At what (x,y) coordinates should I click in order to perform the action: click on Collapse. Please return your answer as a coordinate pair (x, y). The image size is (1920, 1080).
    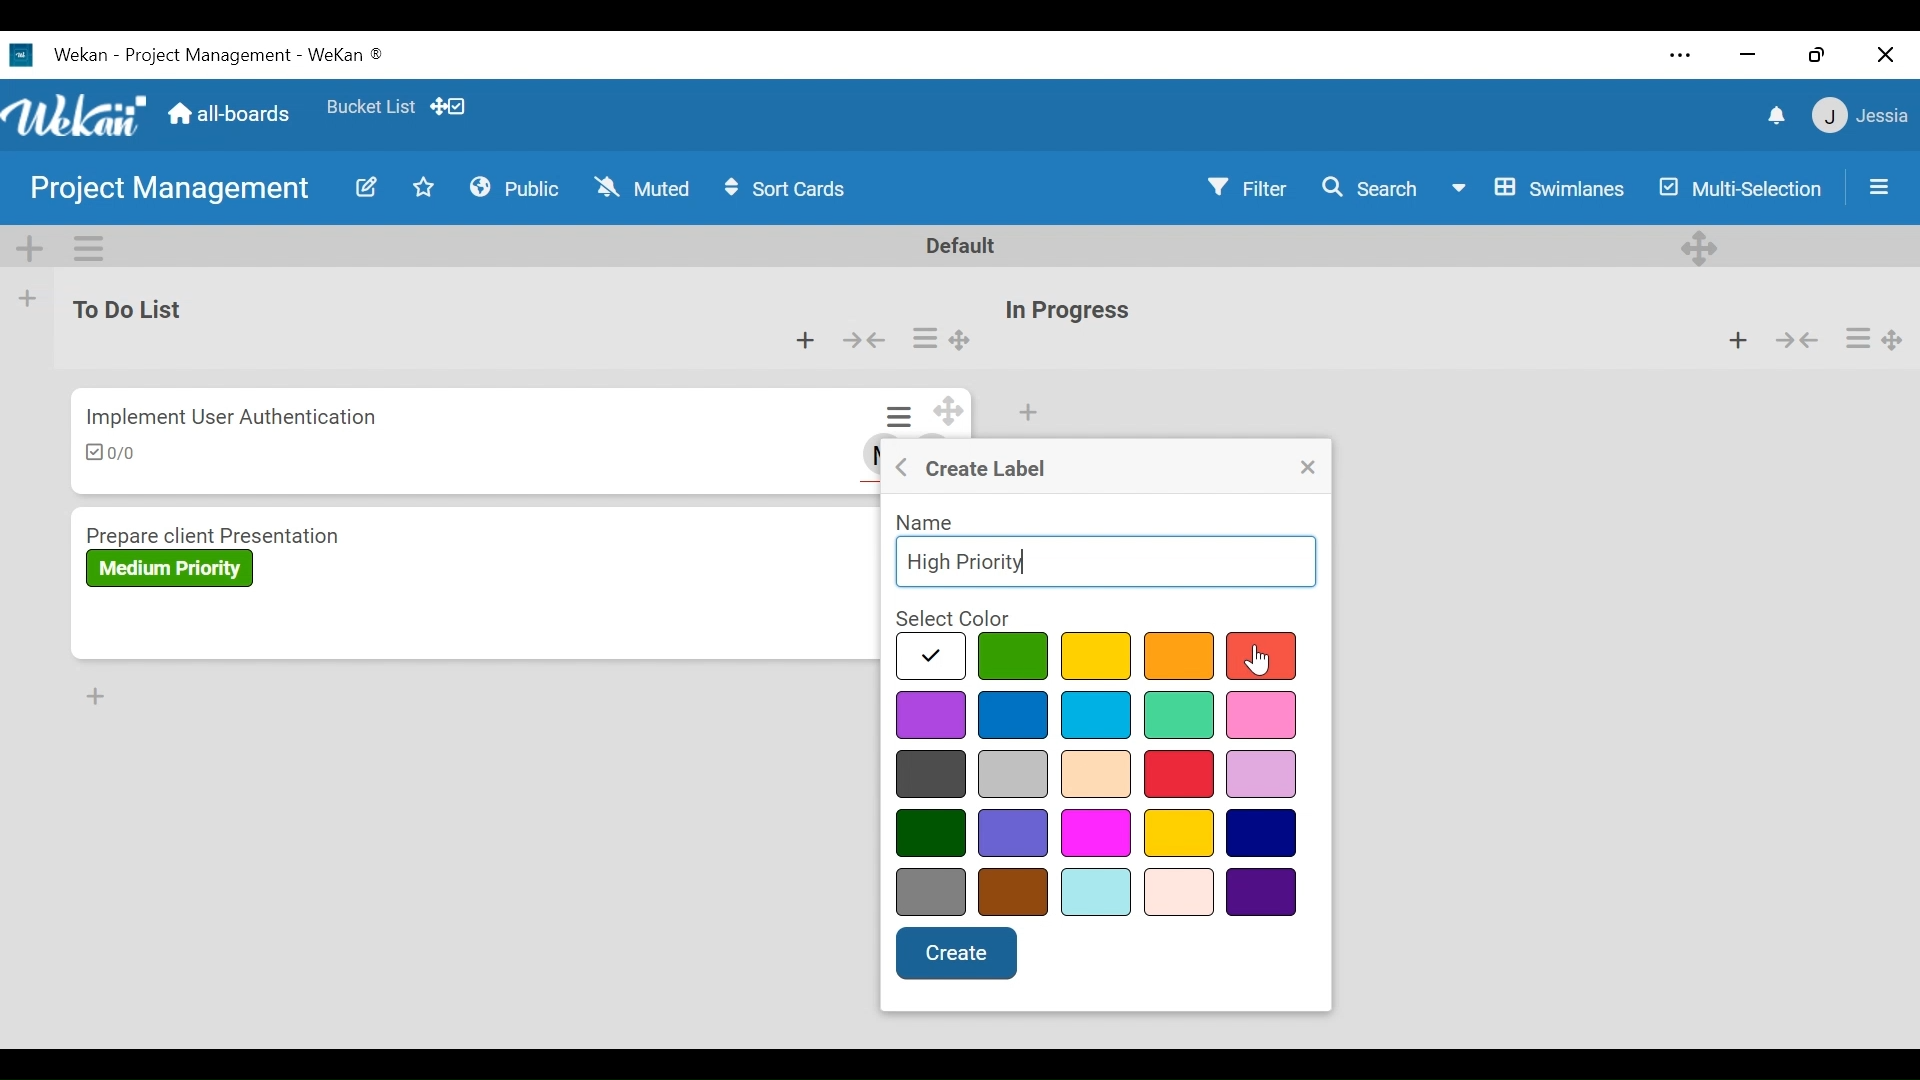
    Looking at the image, I should click on (1795, 339).